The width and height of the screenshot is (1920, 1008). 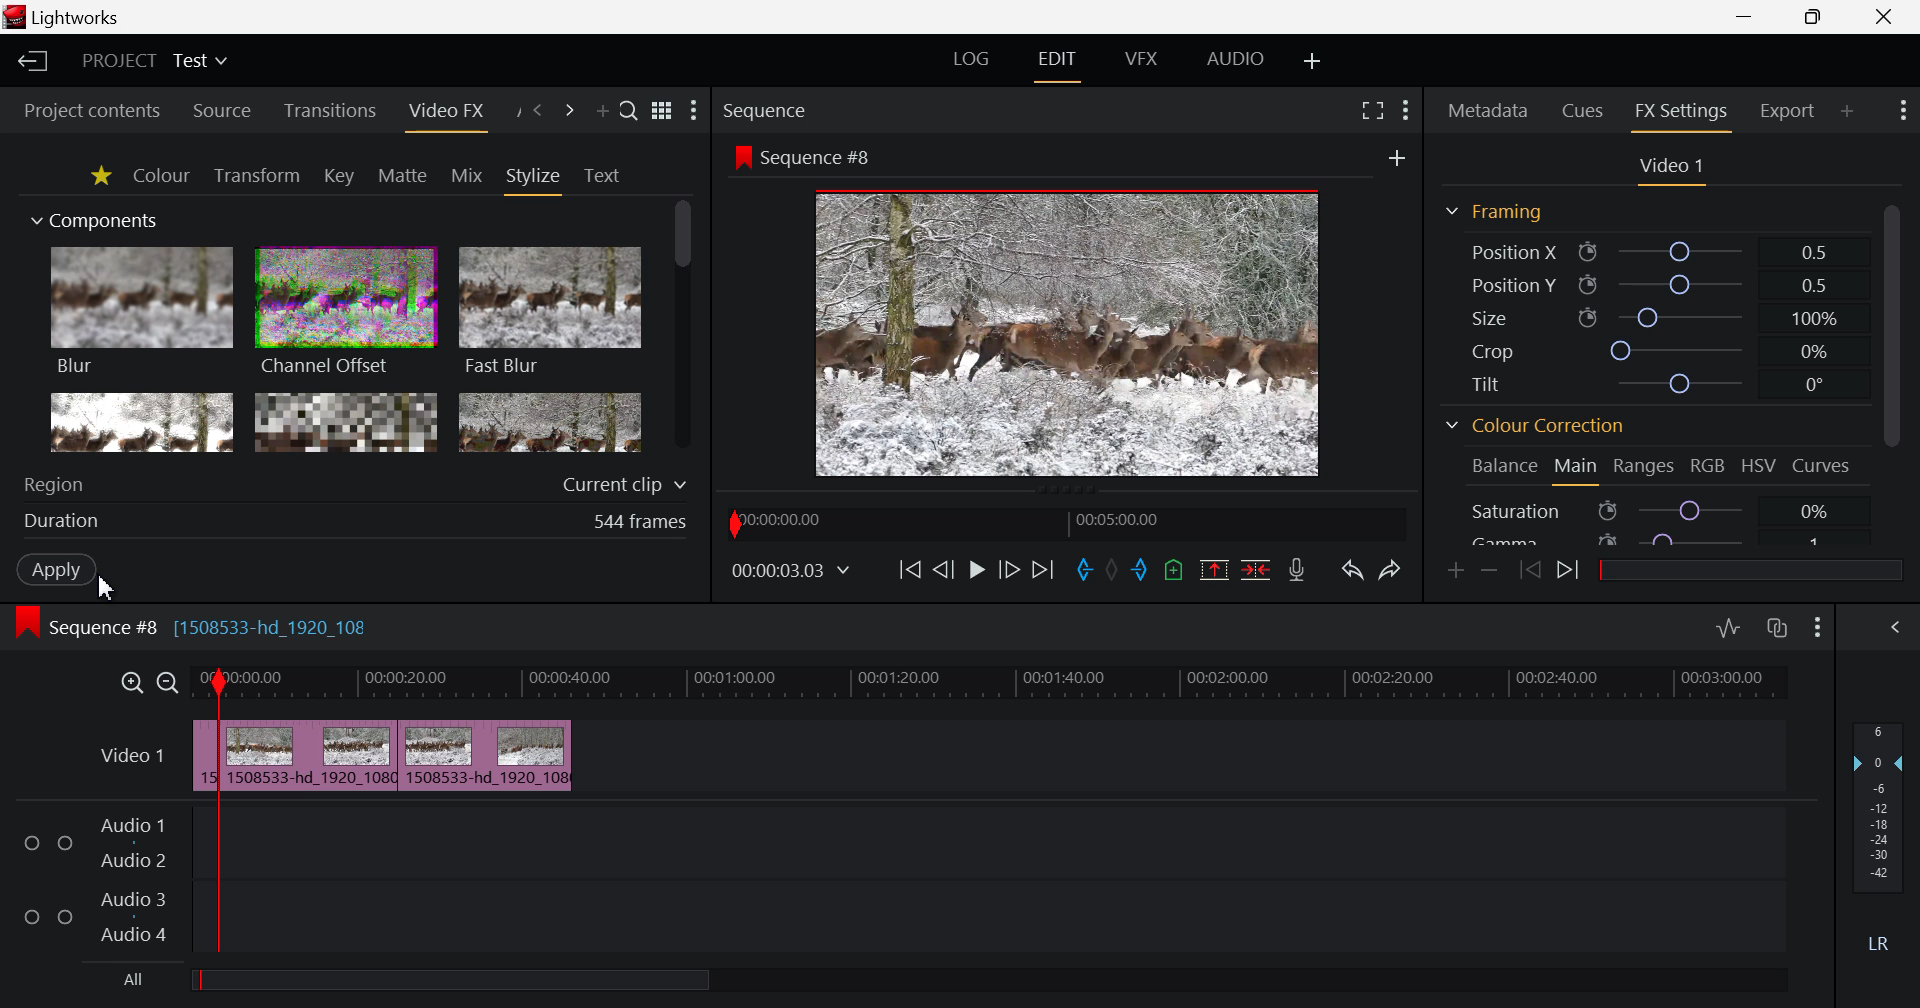 What do you see at coordinates (1778, 629) in the screenshot?
I see `Toggle auto track sync` at bounding box center [1778, 629].